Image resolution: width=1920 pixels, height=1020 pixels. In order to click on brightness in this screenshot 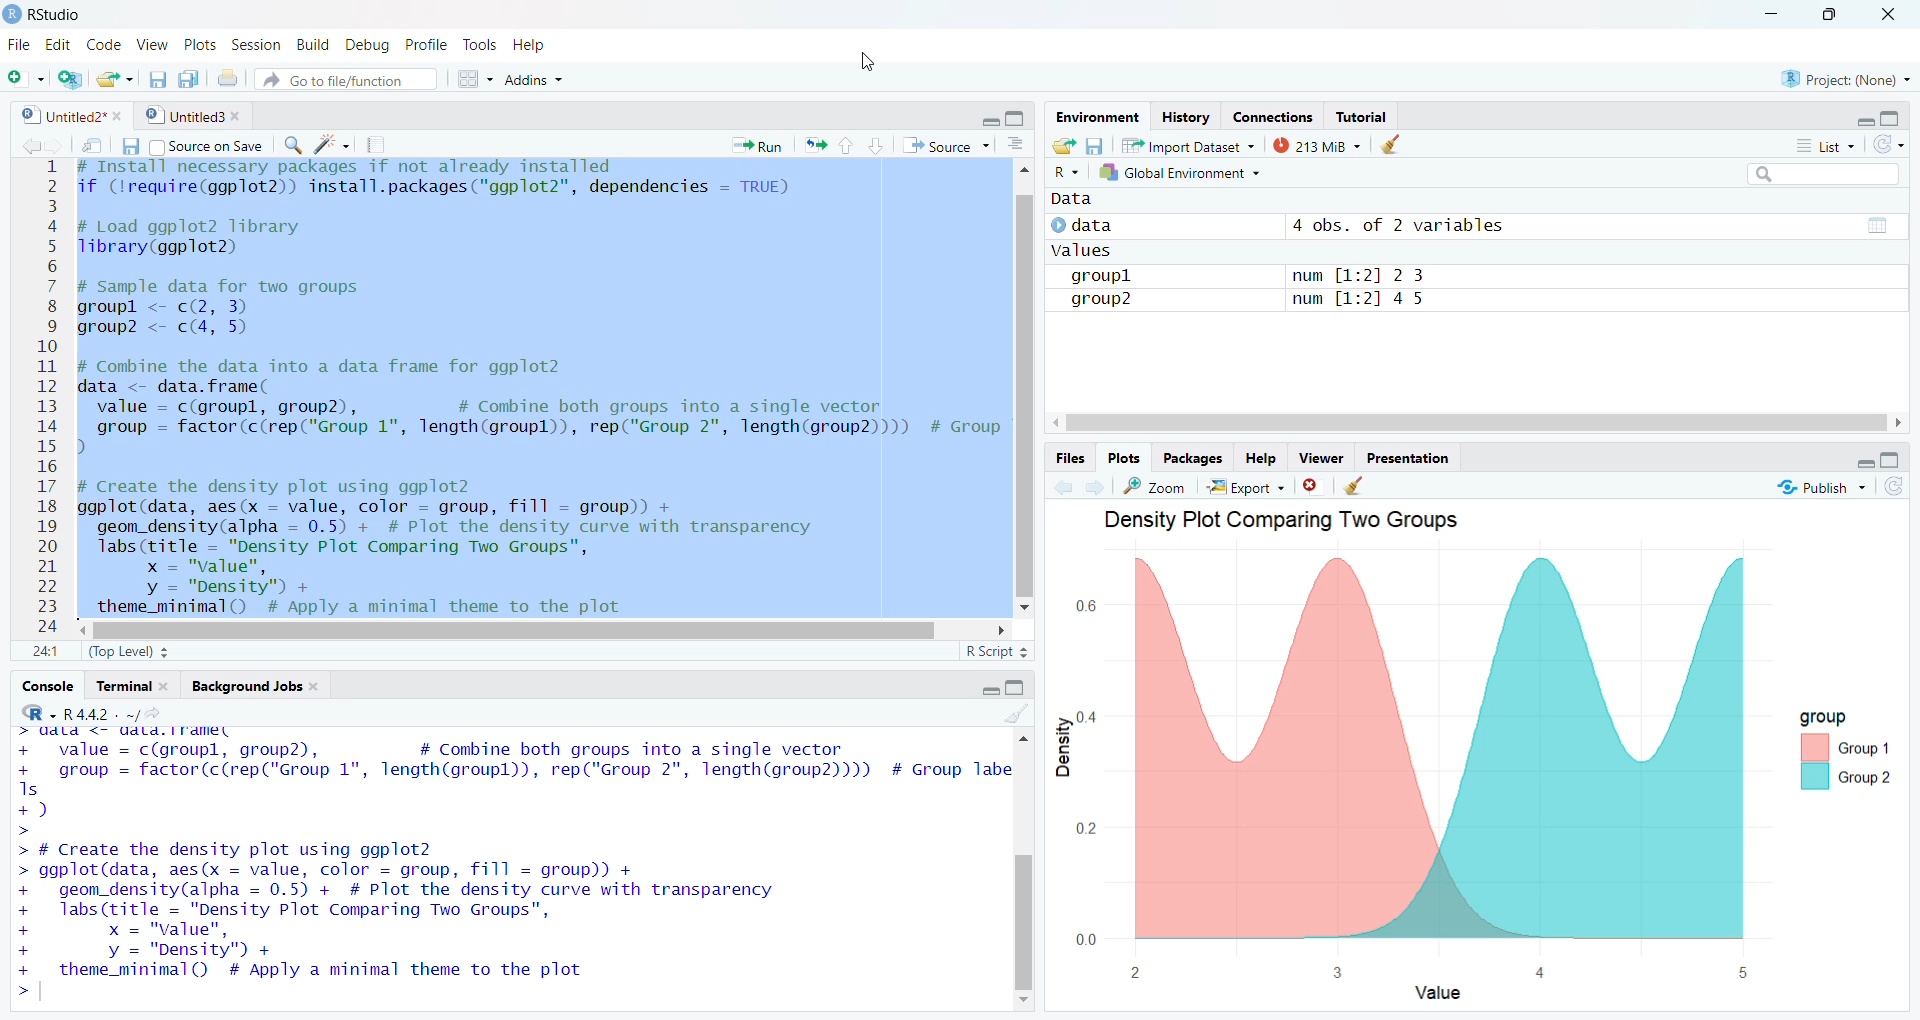, I will do `click(334, 142)`.